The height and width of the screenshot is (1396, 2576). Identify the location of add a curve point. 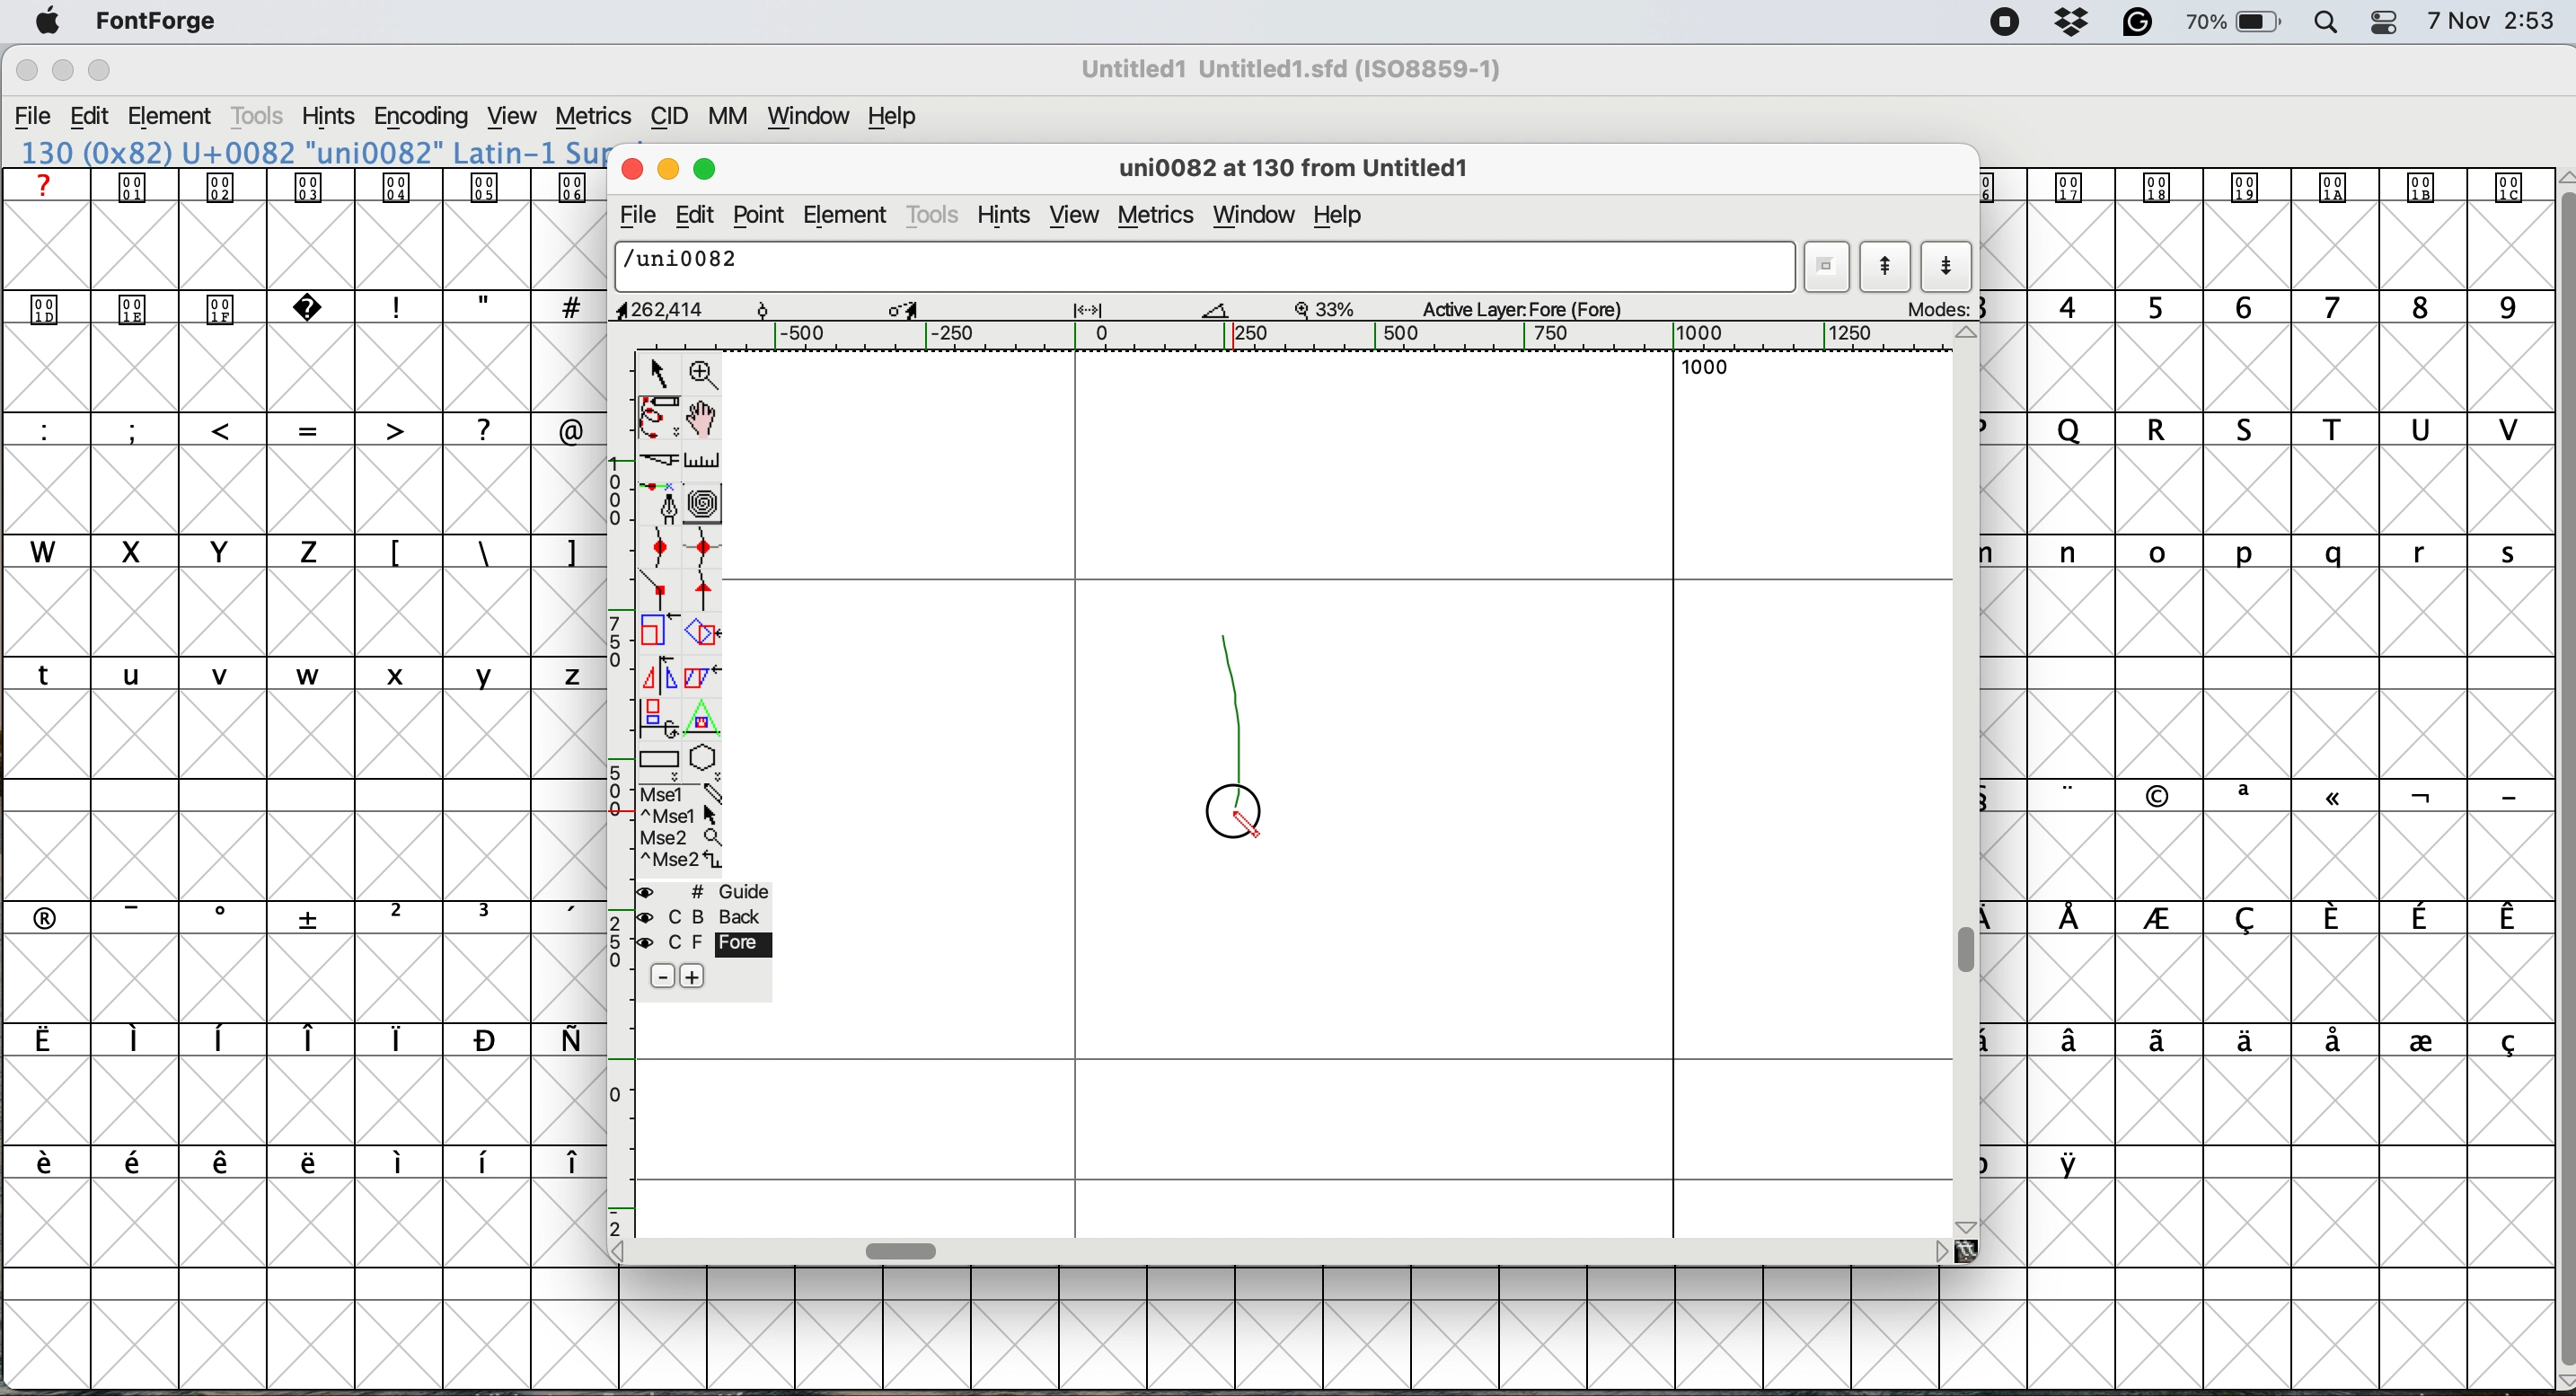
(663, 550).